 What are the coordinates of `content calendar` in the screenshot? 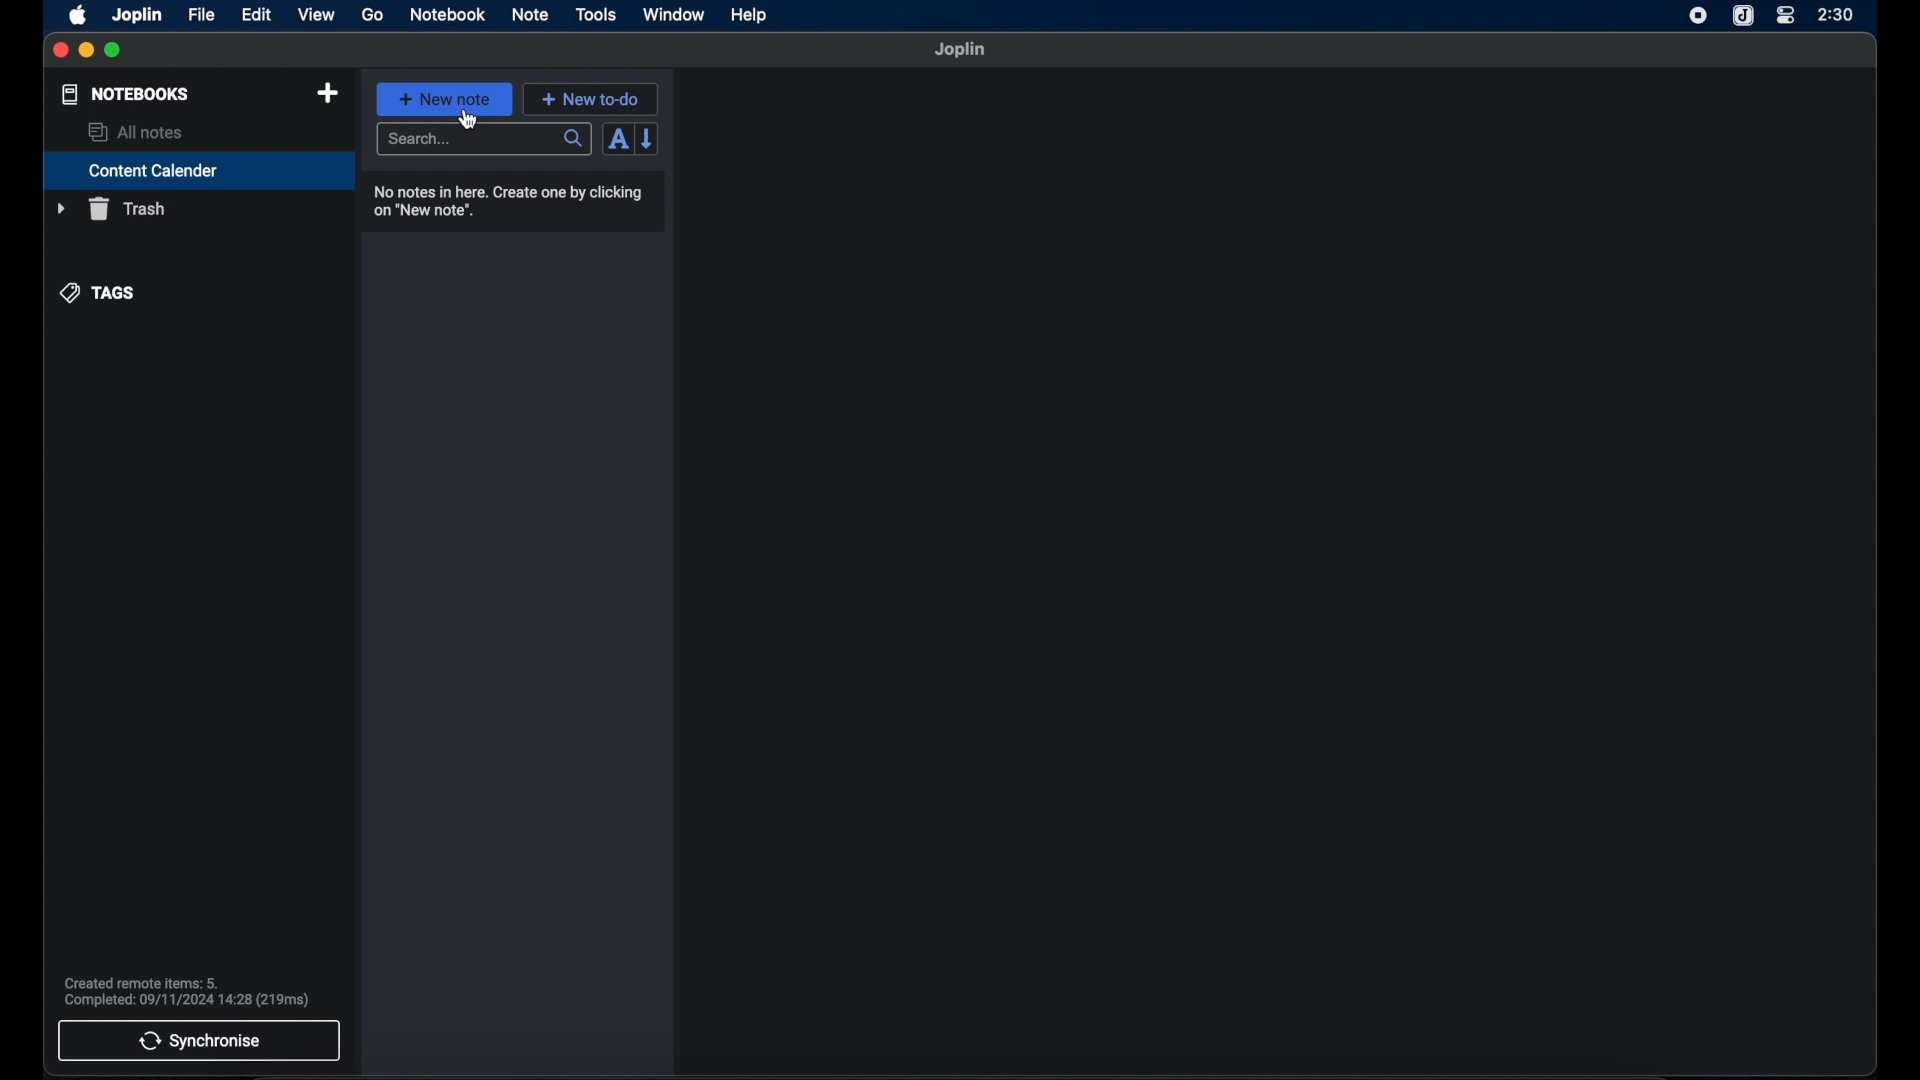 It's located at (199, 170).